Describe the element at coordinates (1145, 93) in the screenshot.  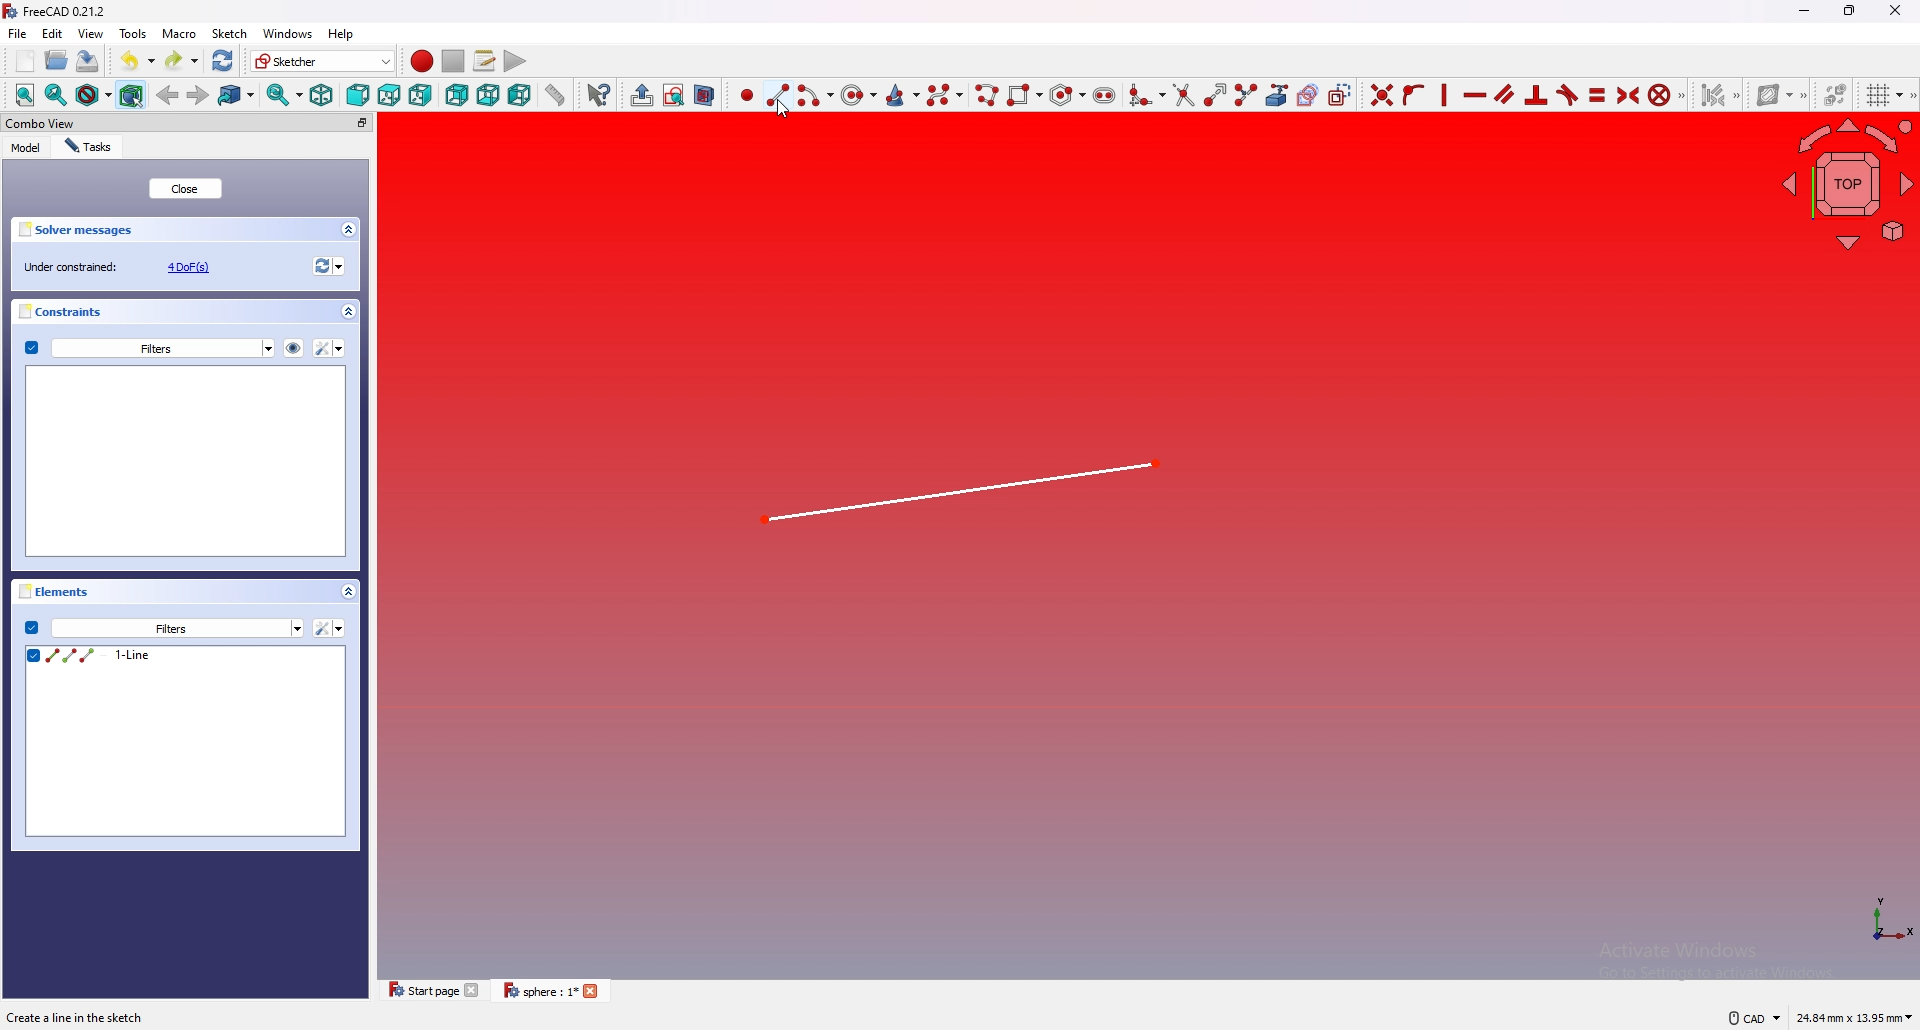
I see `Create fillet` at that location.